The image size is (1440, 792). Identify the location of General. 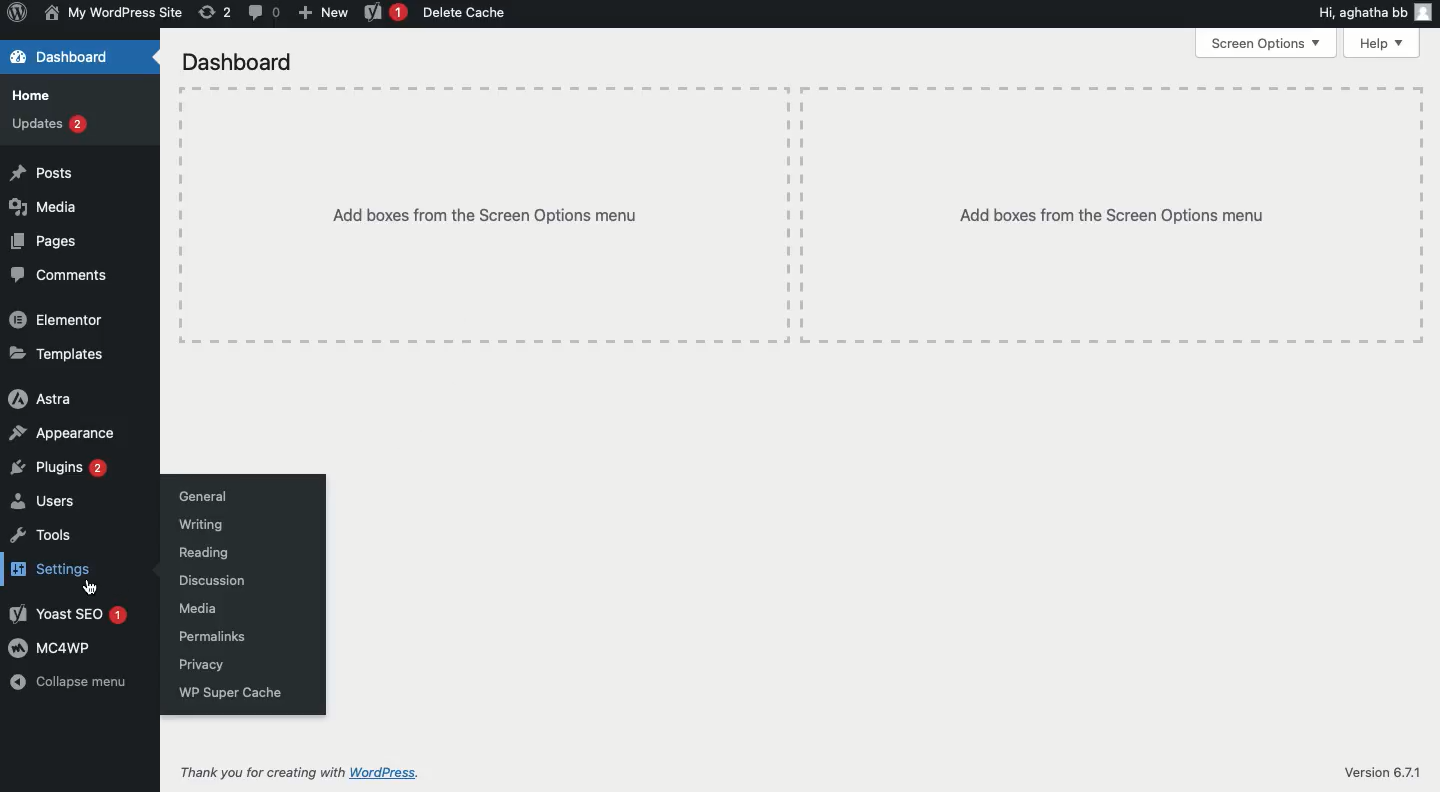
(205, 496).